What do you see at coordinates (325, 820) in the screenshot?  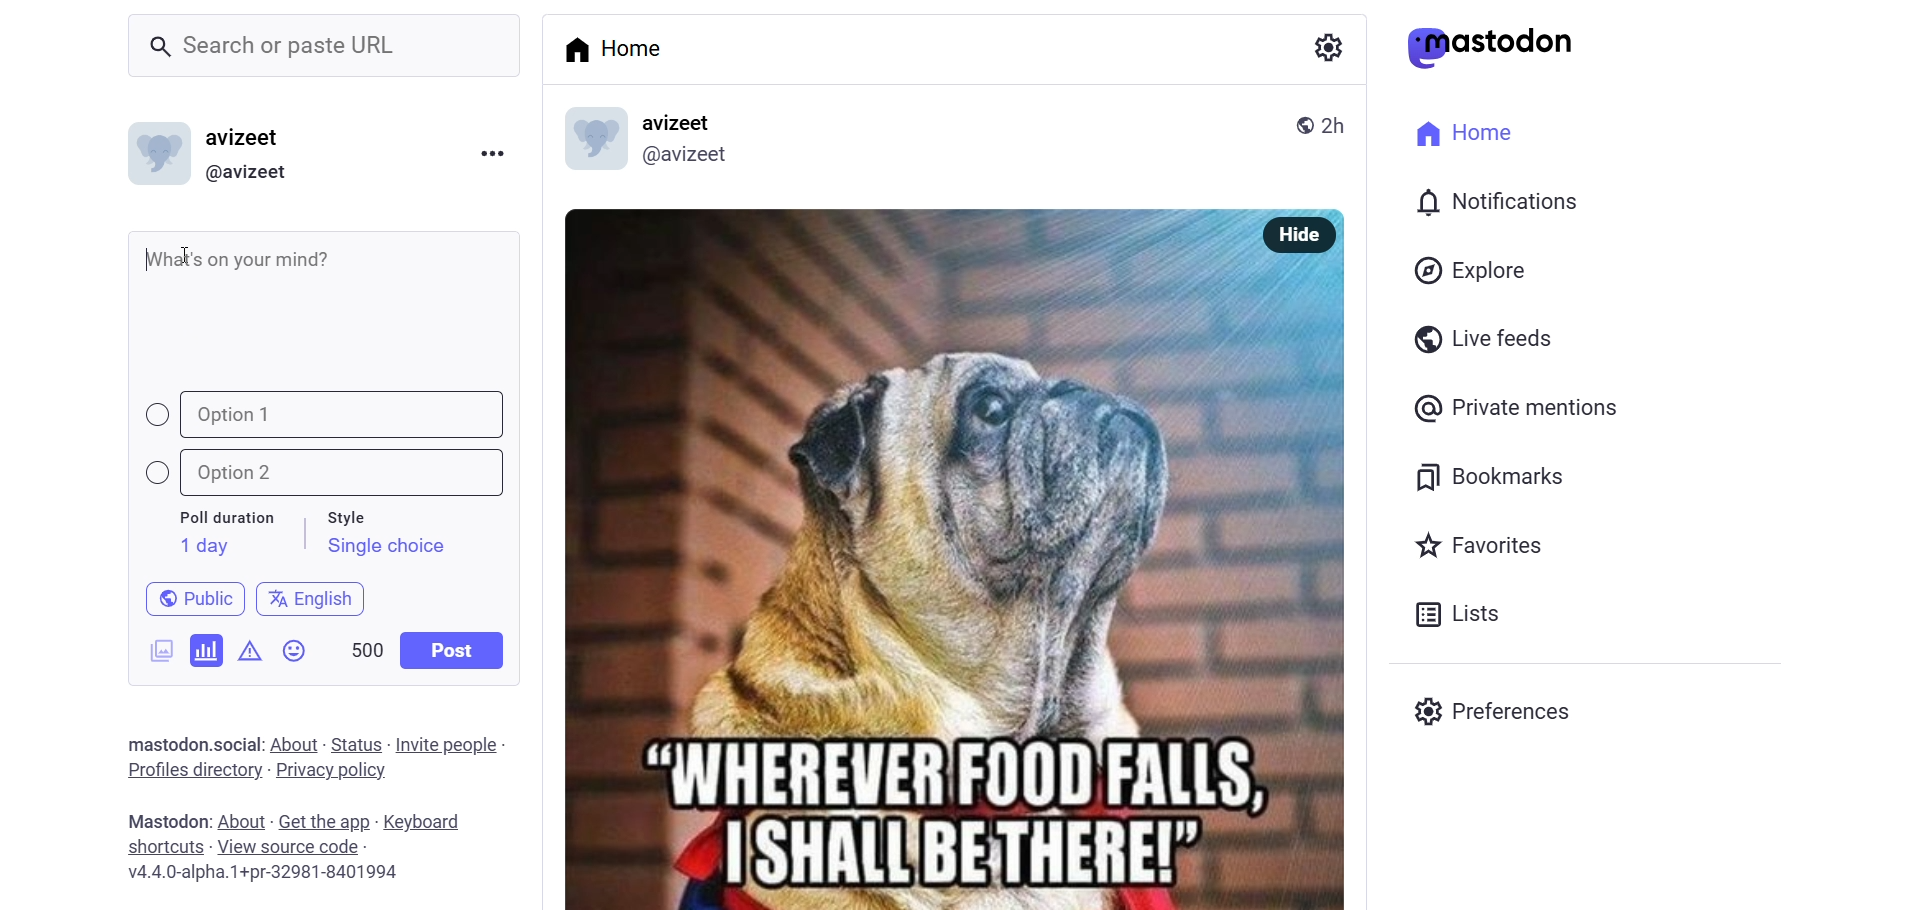 I see `get the app` at bounding box center [325, 820].